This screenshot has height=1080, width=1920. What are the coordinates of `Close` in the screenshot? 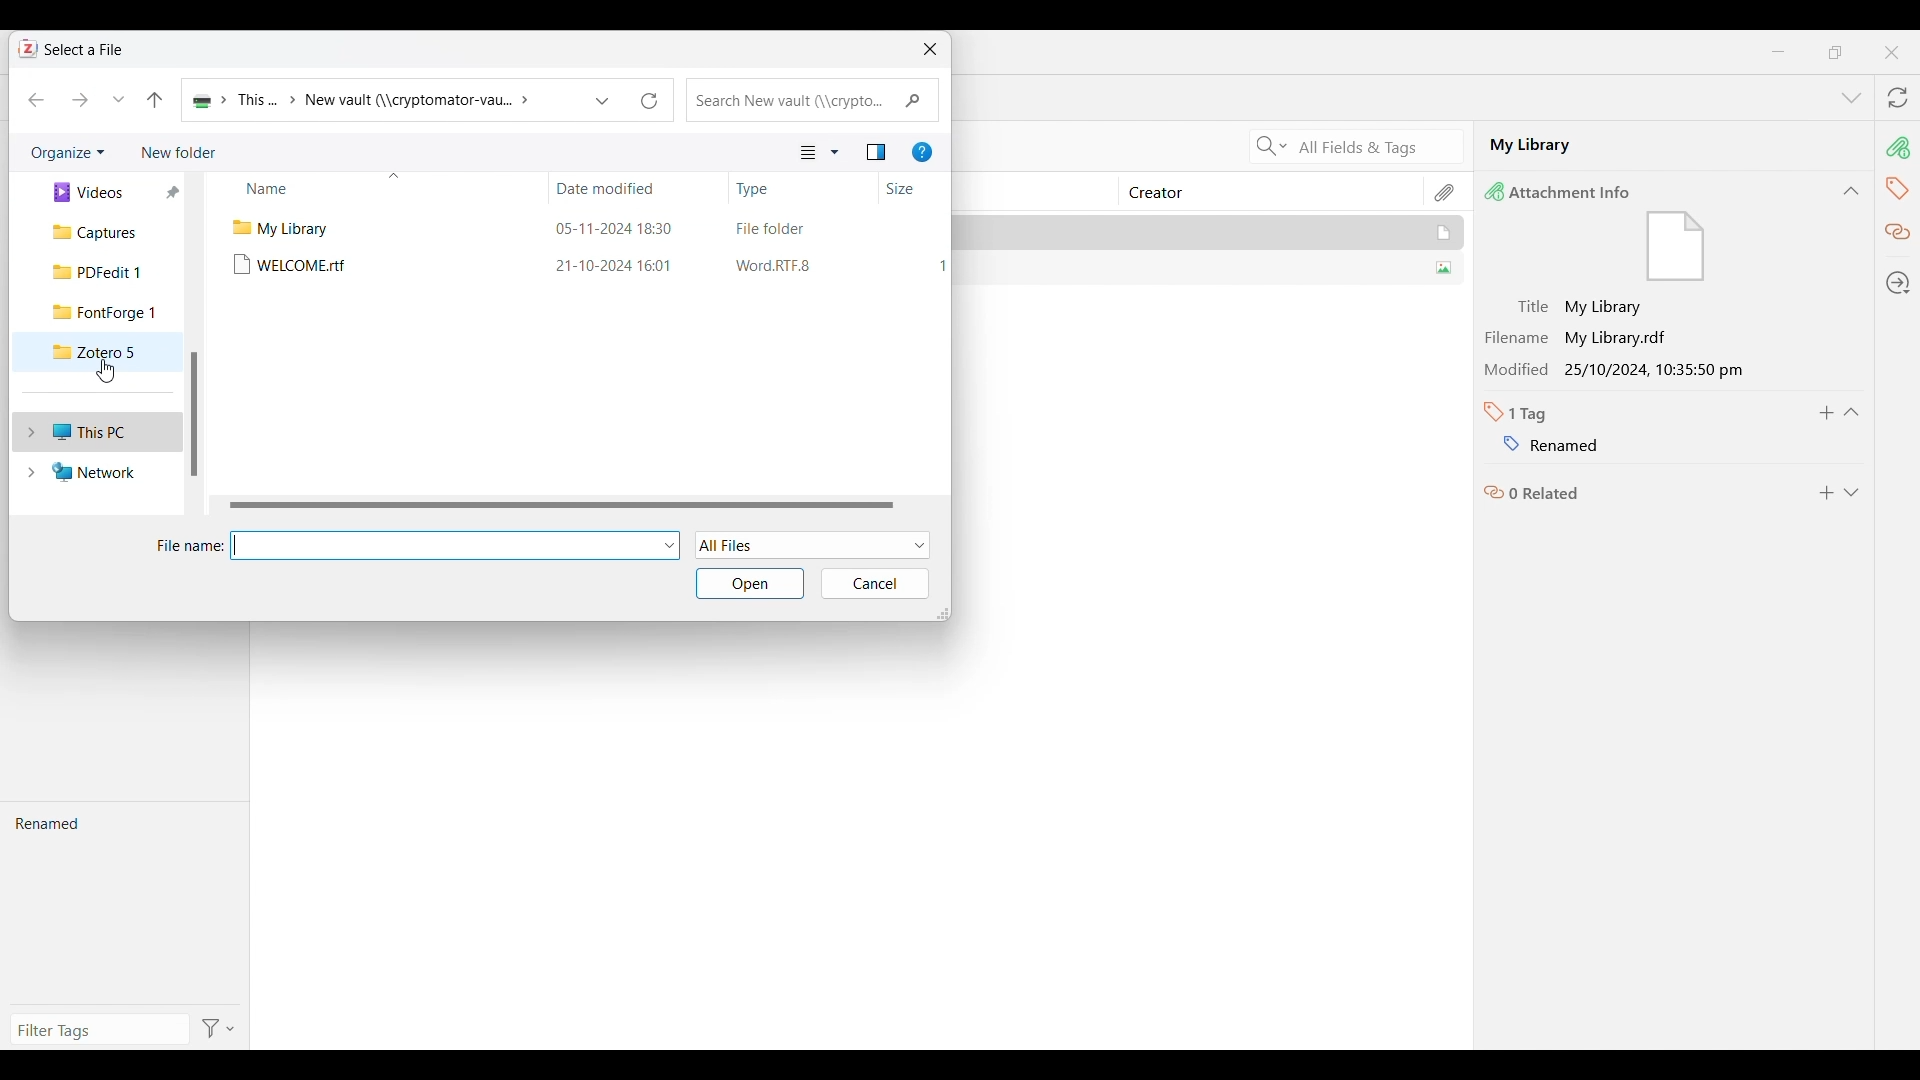 It's located at (927, 51).